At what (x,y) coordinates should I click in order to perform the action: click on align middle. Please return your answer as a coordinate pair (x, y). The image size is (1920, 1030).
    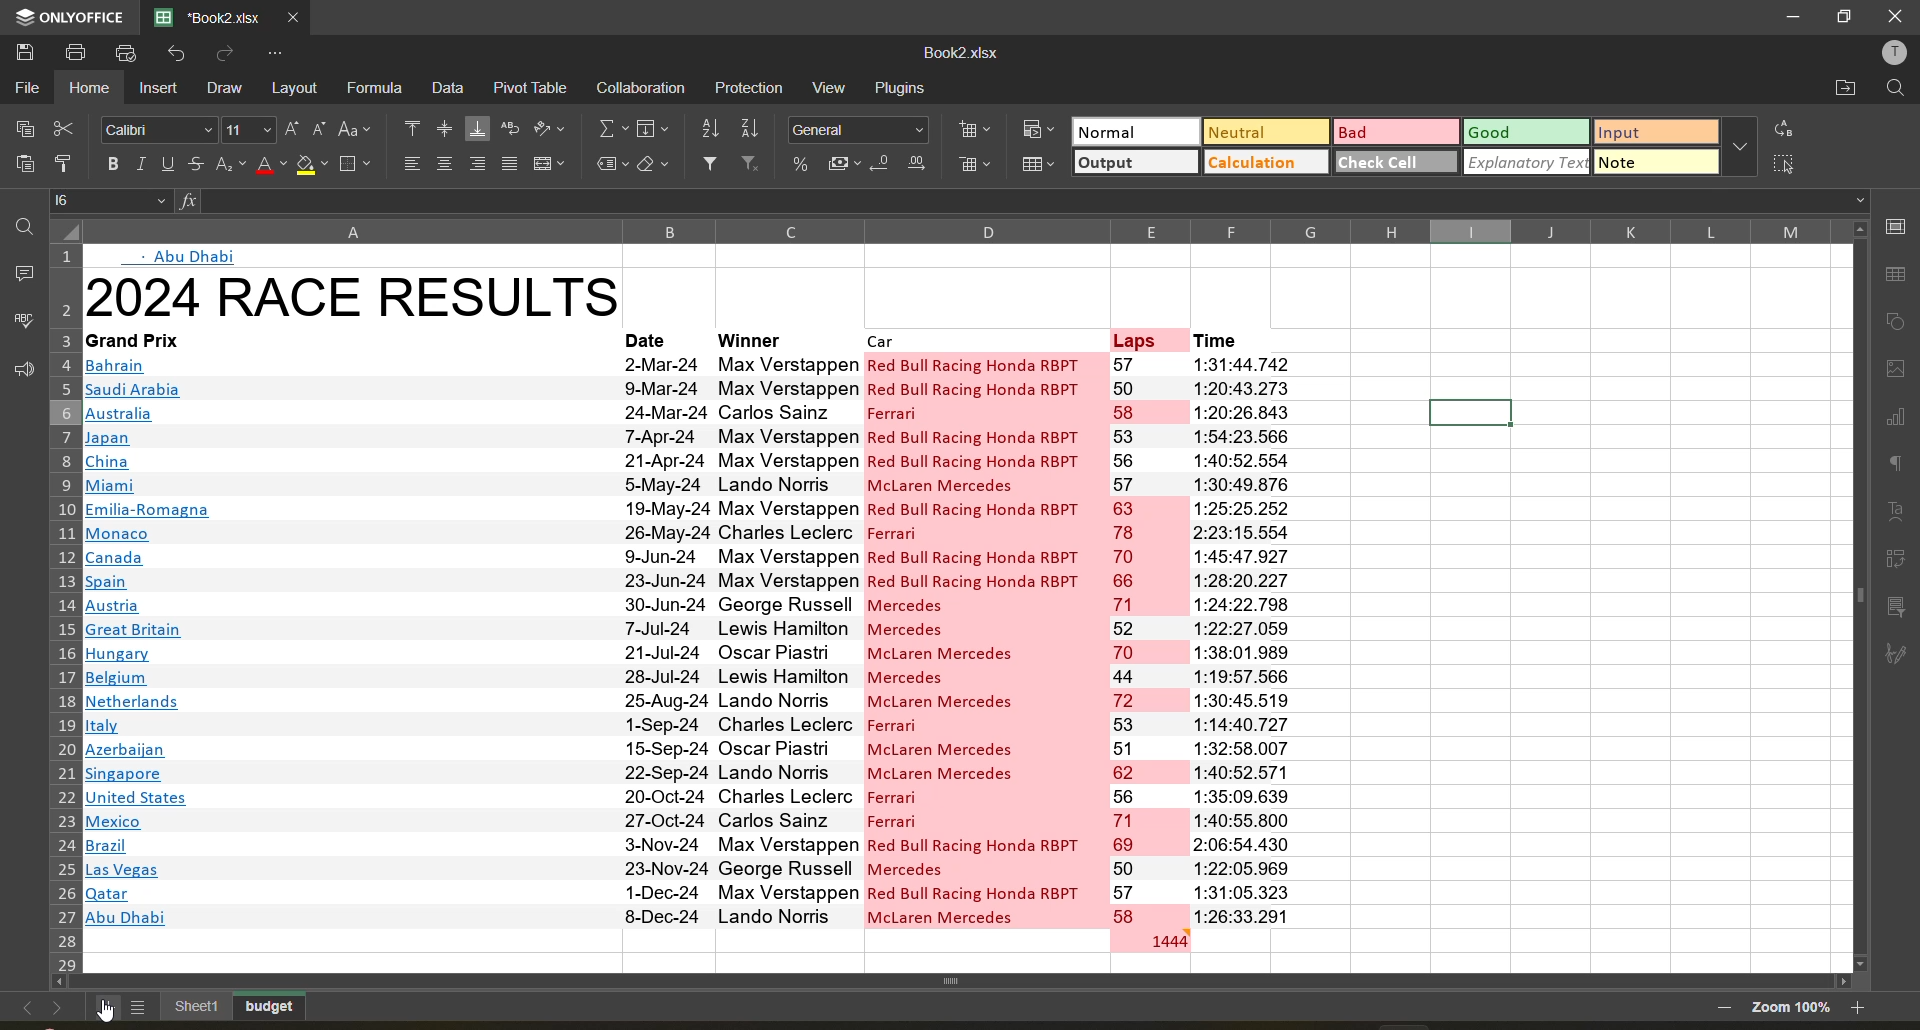
    Looking at the image, I should click on (445, 166).